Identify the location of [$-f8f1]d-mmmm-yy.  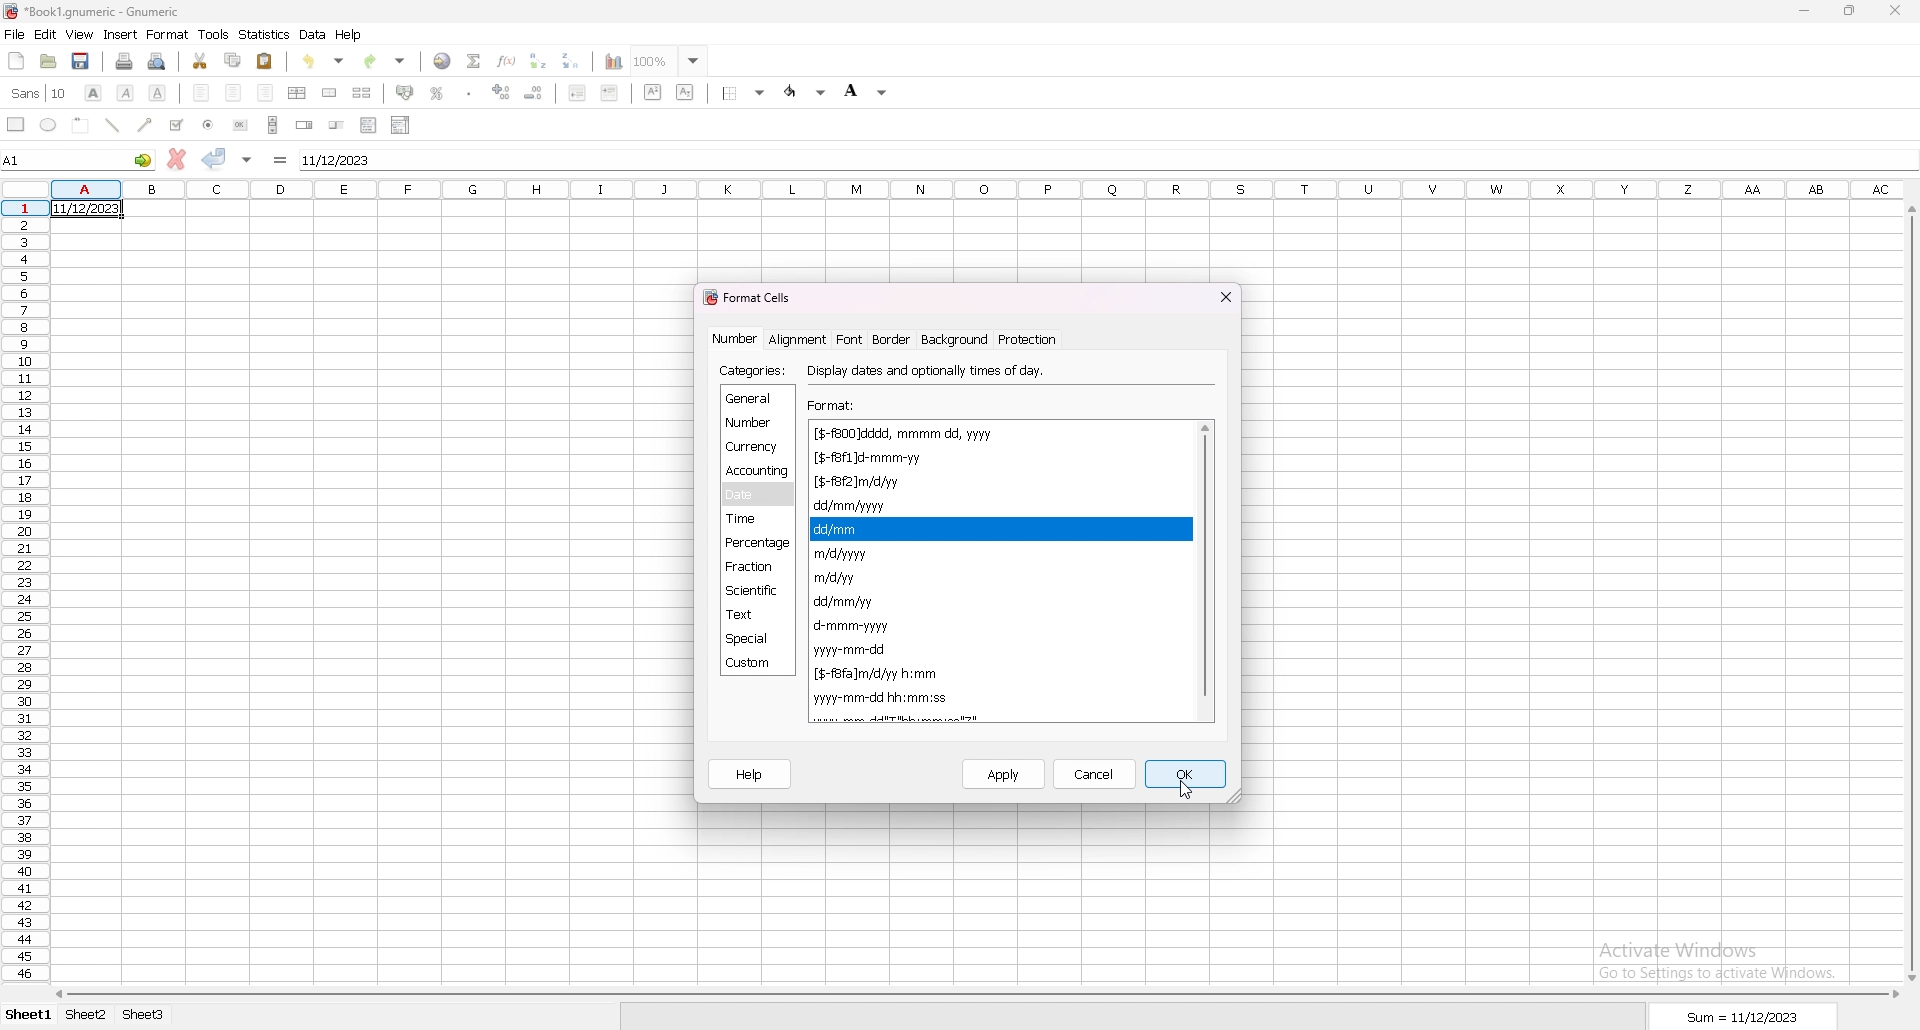
(911, 458).